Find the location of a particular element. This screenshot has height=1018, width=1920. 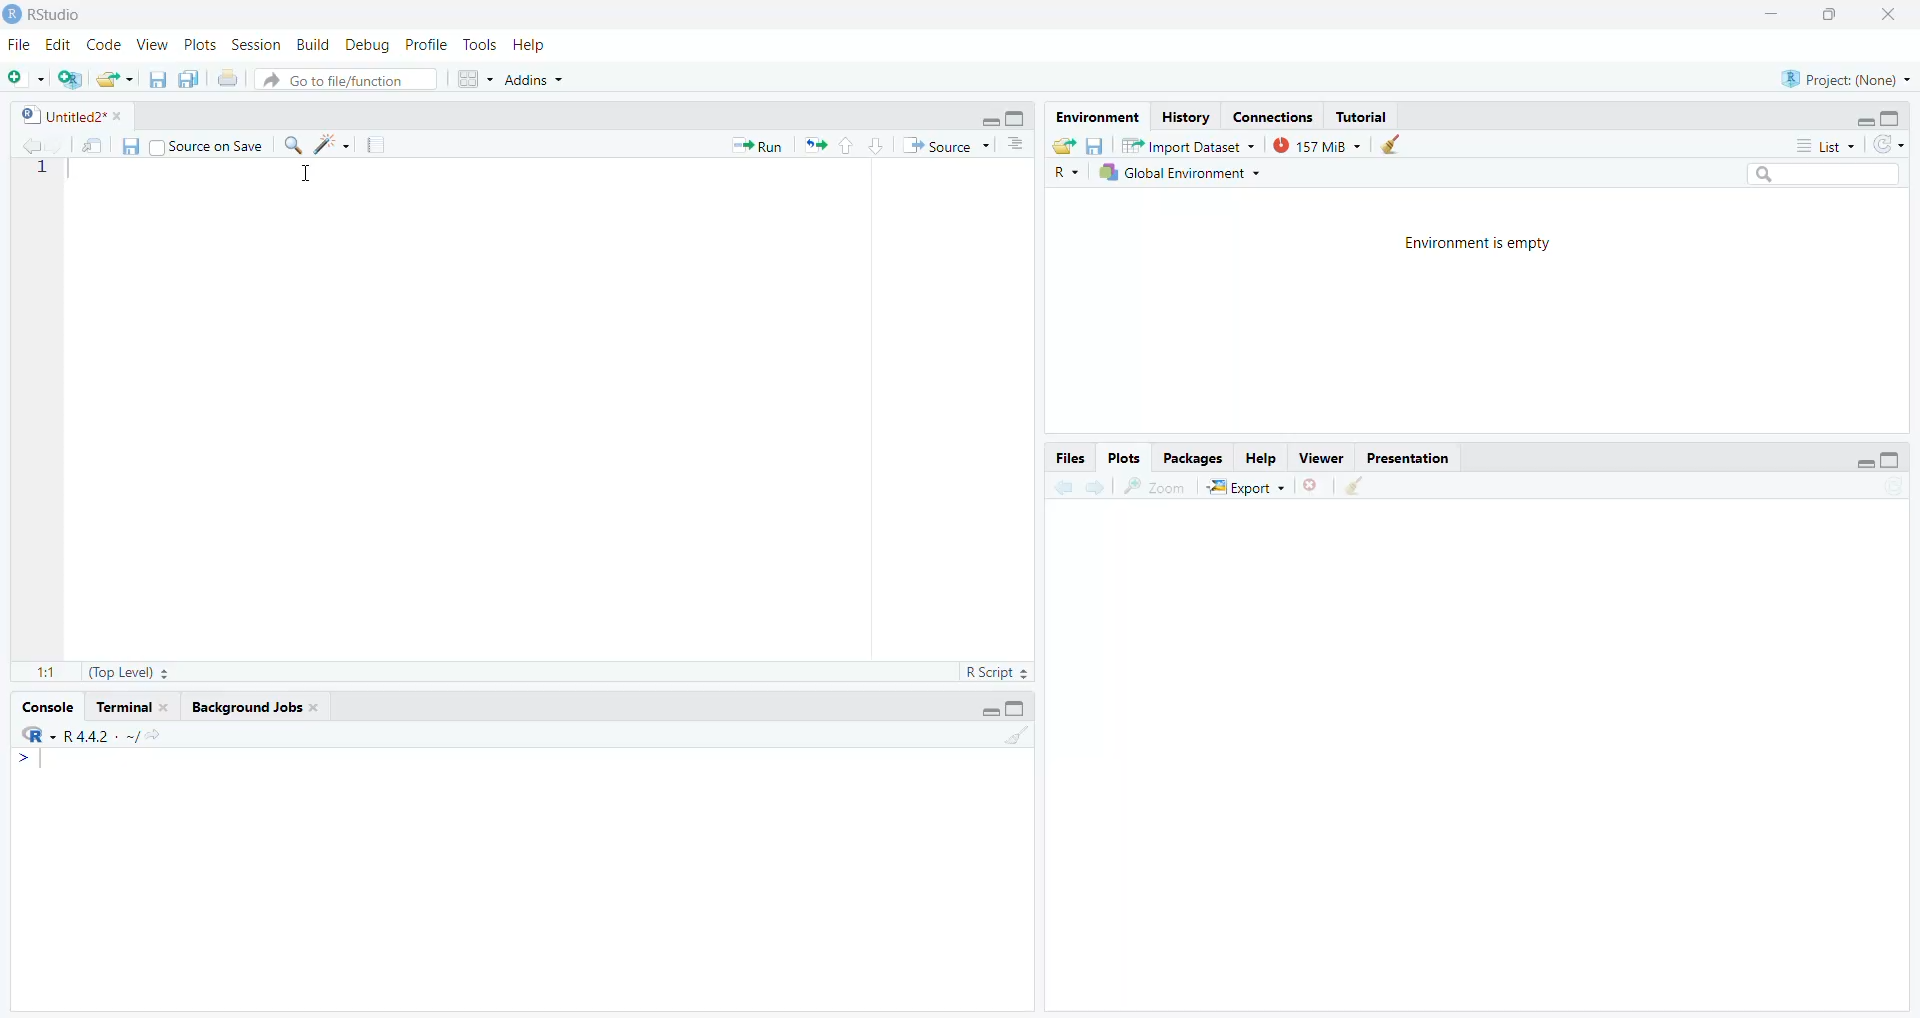

remove the current plot is located at coordinates (1313, 486).